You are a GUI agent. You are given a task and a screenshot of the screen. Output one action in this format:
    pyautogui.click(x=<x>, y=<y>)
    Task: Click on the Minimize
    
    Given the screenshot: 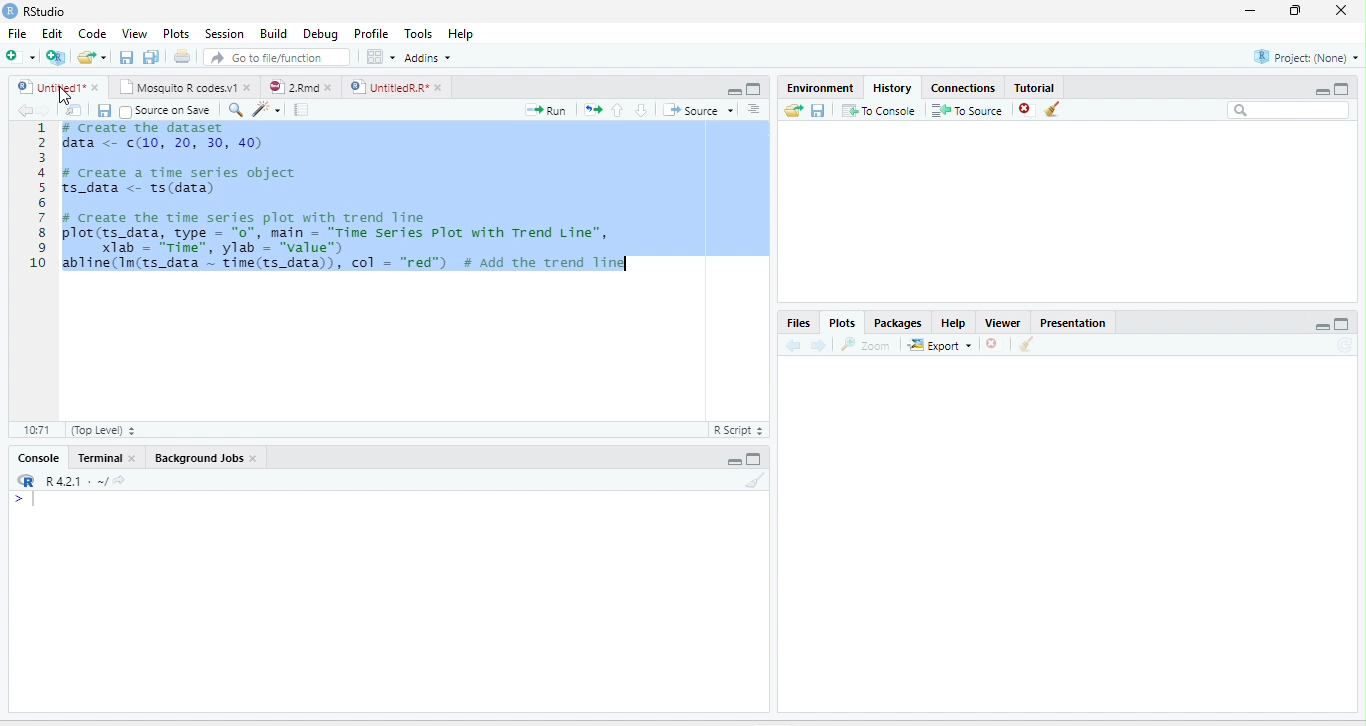 What is the action you would take?
    pyautogui.click(x=1321, y=326)
    